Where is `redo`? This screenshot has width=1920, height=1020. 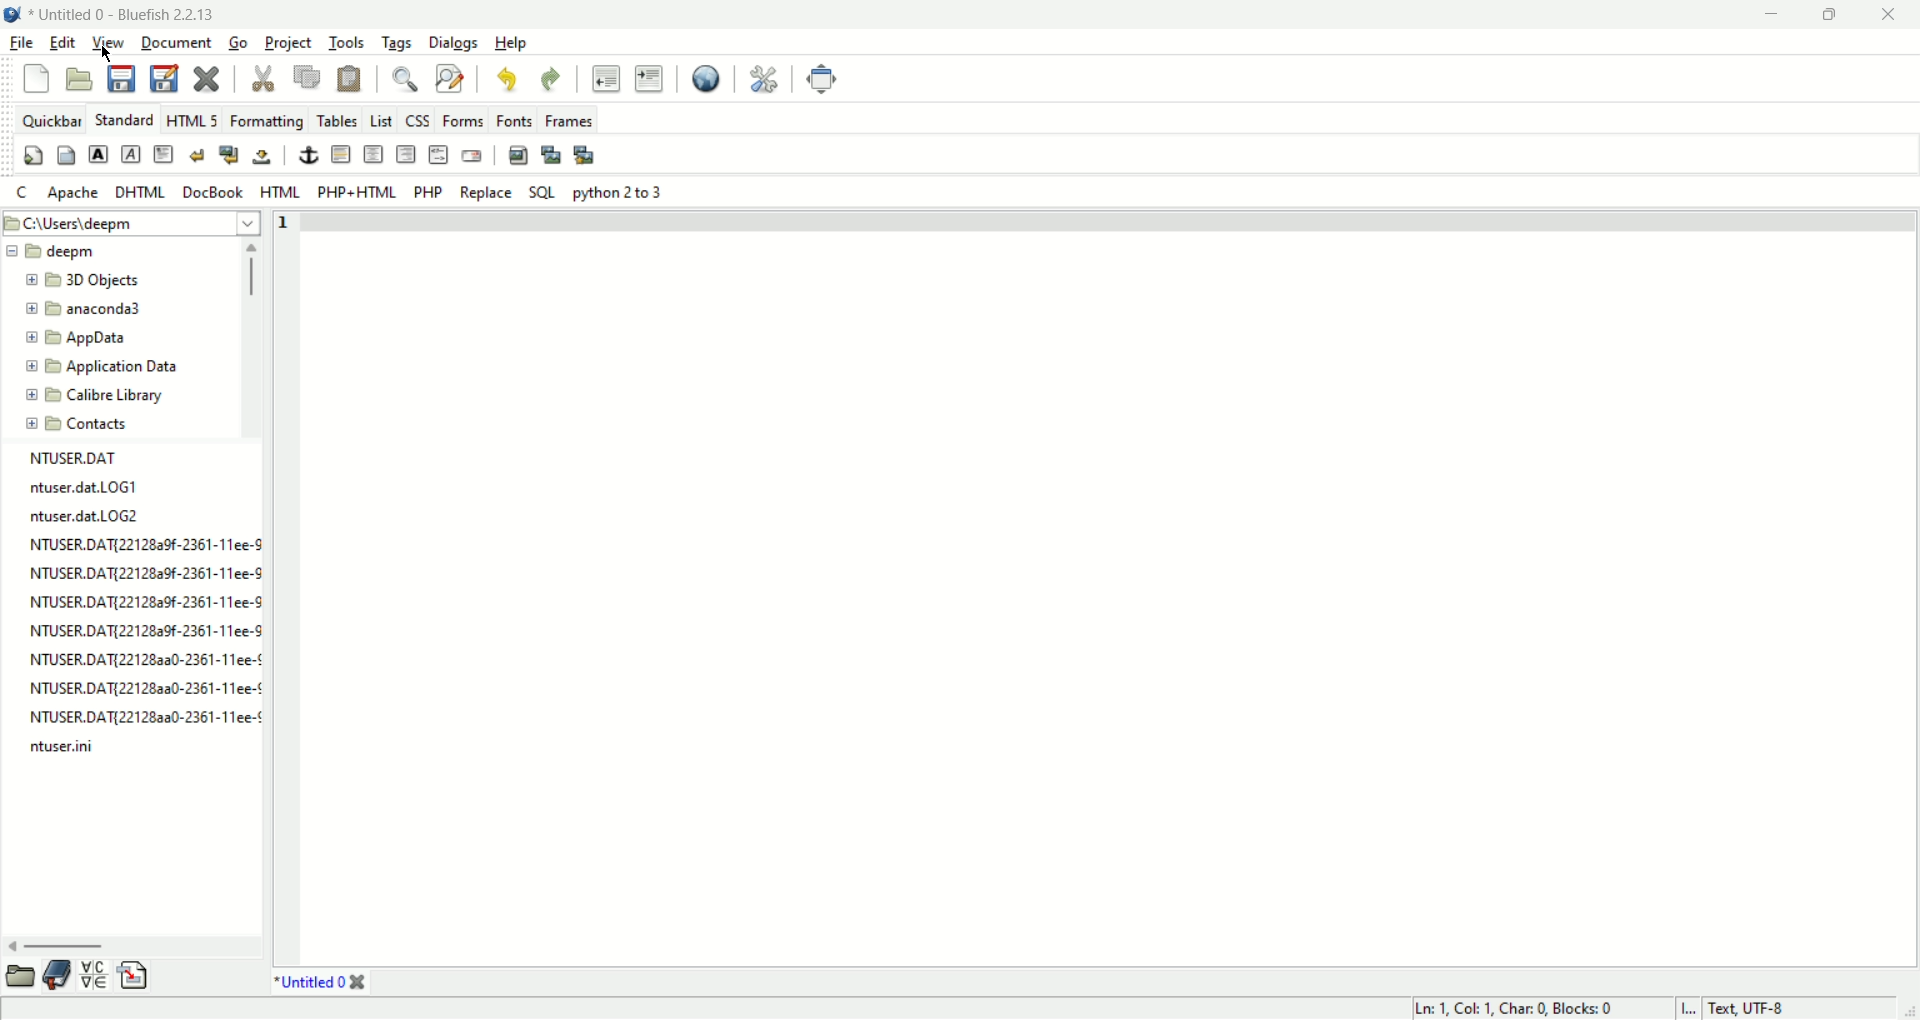 redo is located at coordinates (551, 81).